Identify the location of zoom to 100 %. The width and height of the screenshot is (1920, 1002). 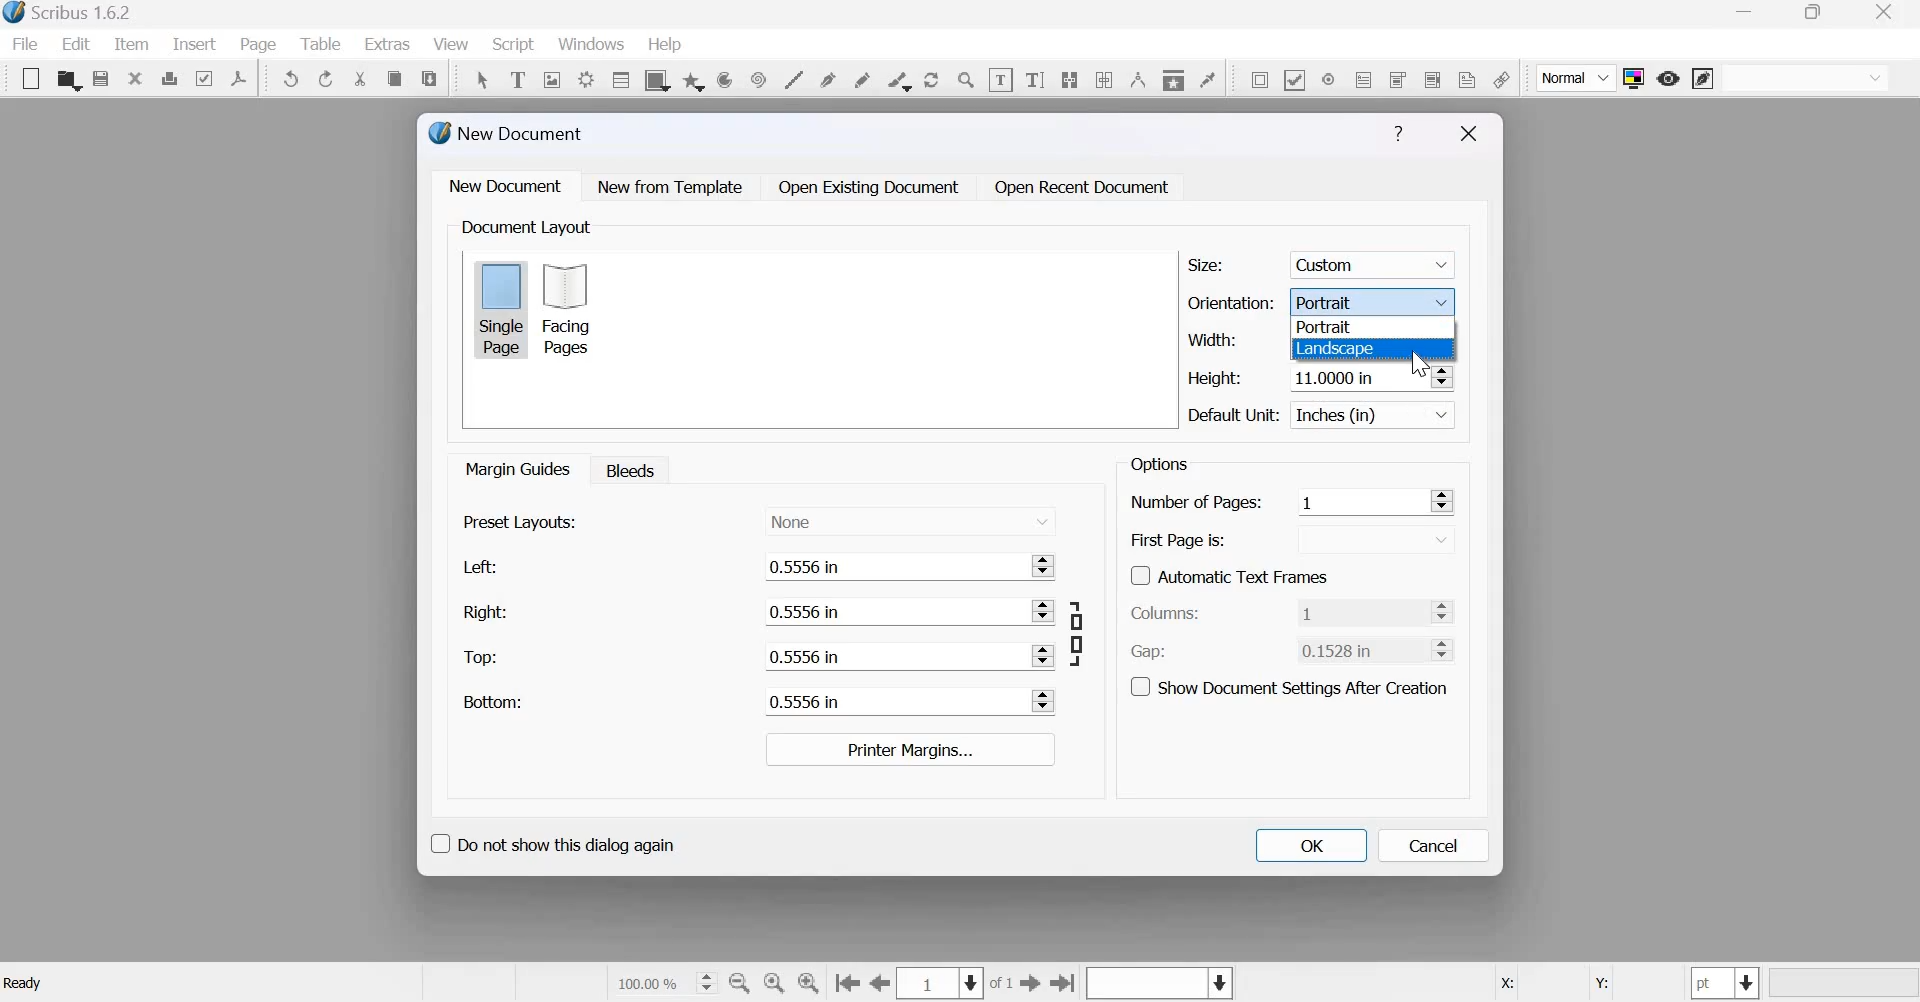
(775, 984).